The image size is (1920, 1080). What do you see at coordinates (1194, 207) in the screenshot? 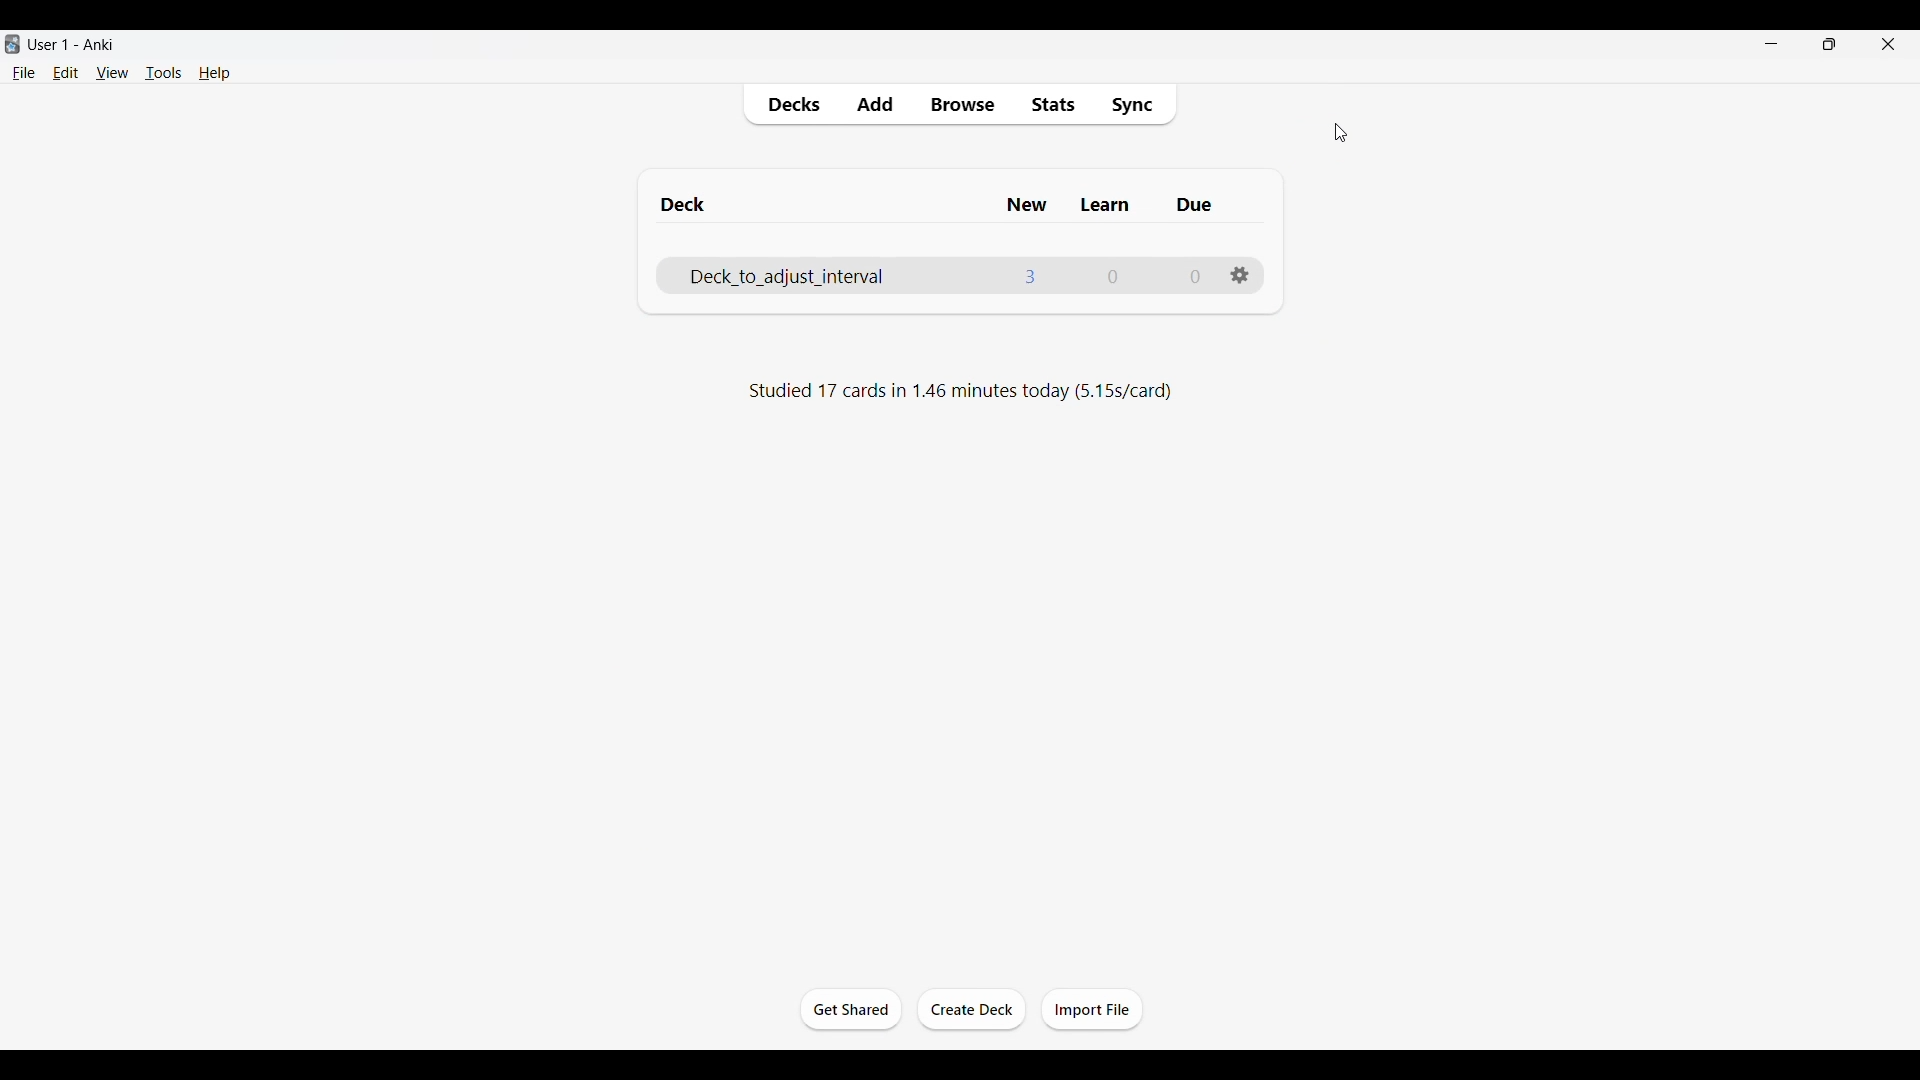
I see `Due column` at bounding box center [1194, 207].